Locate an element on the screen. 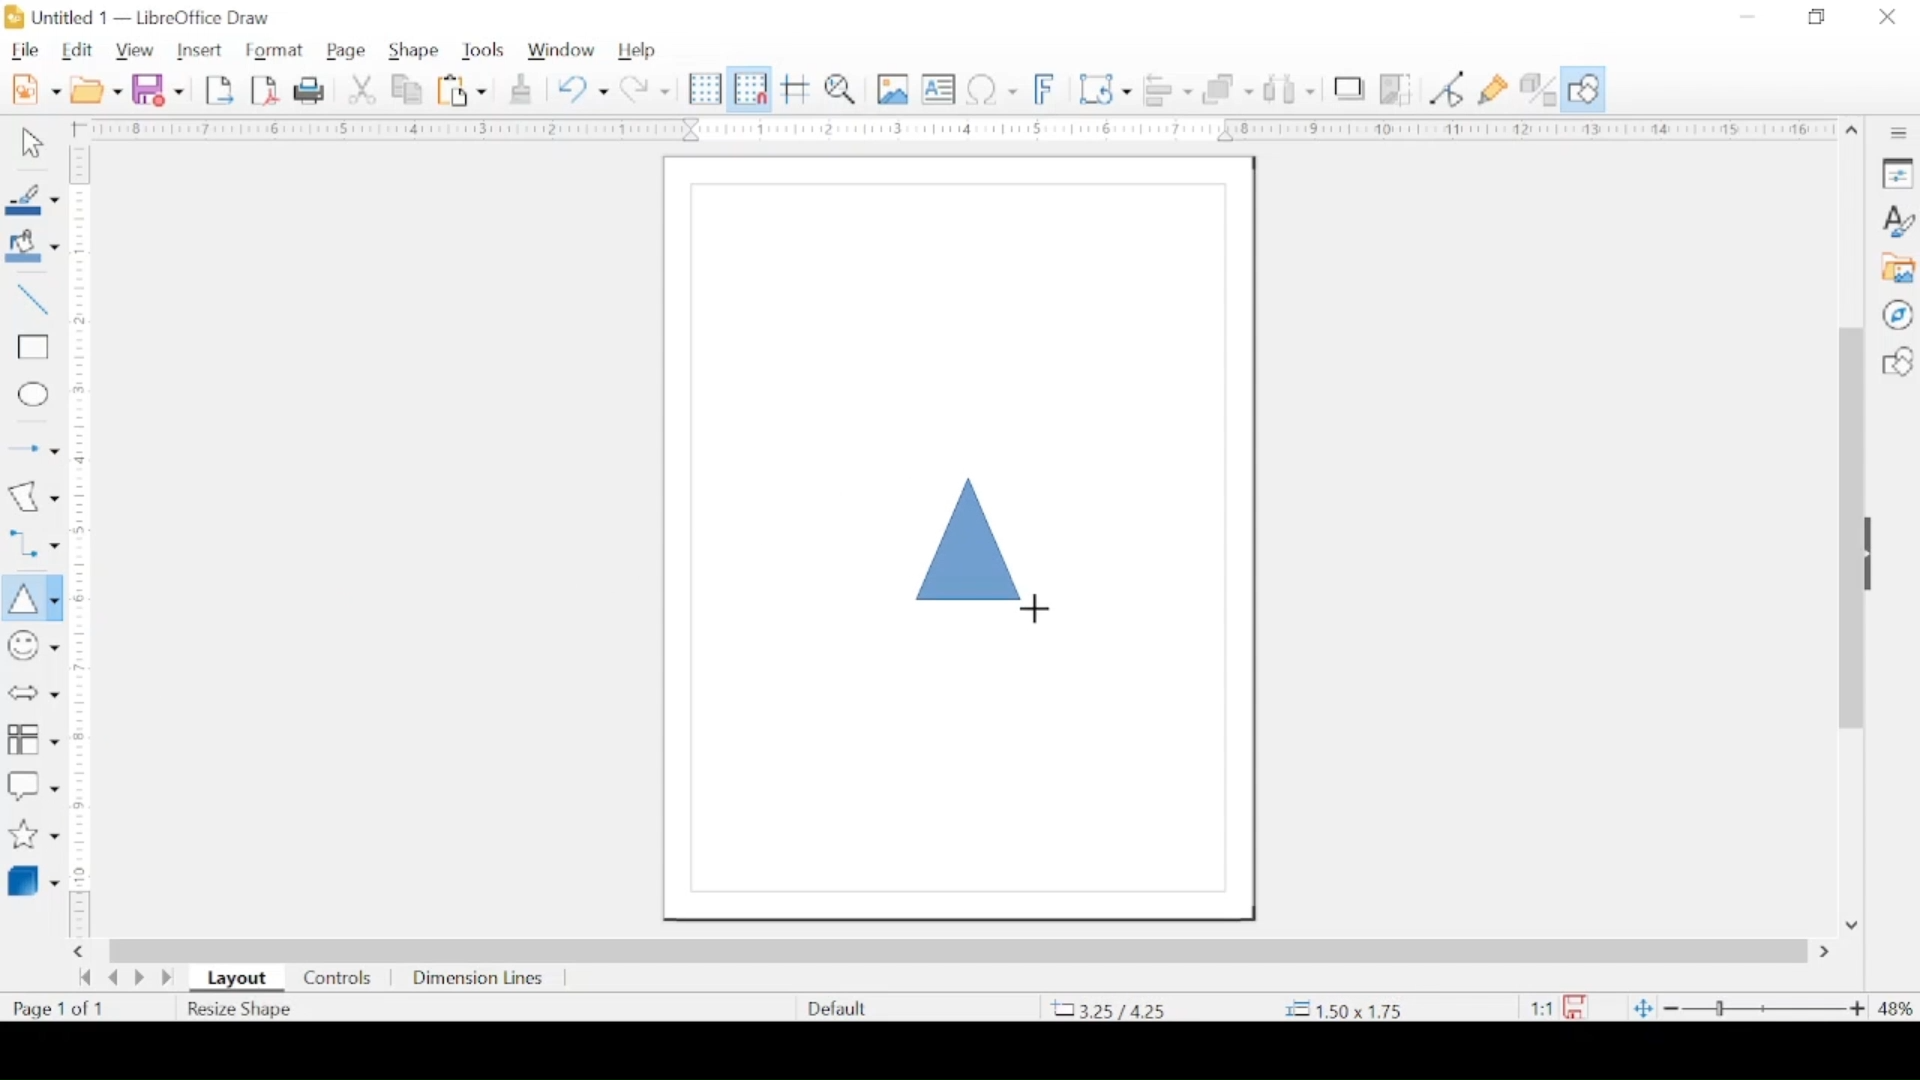  scroll box is located at coordinates (1846, 532).